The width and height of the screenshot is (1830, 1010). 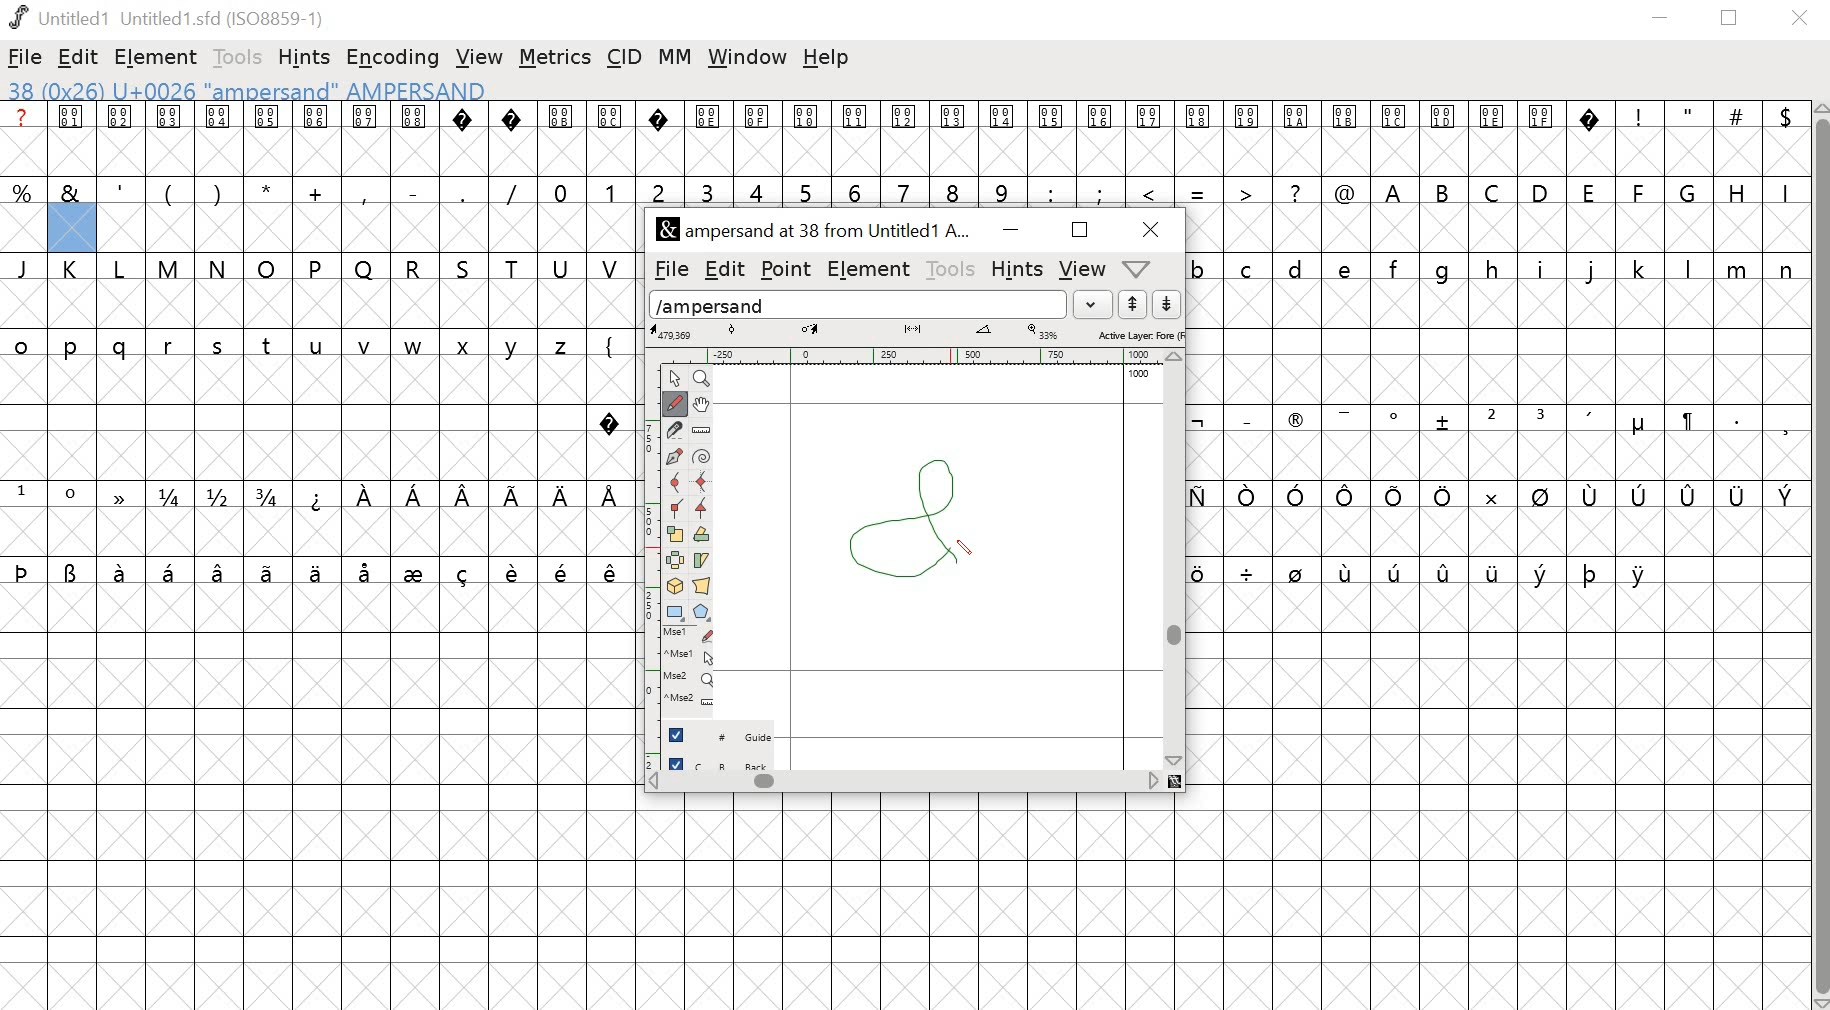 What do you see at coordinates (642, 562) in the screenshot?
I see `vertical ruler` at bounding box center [642, 562].